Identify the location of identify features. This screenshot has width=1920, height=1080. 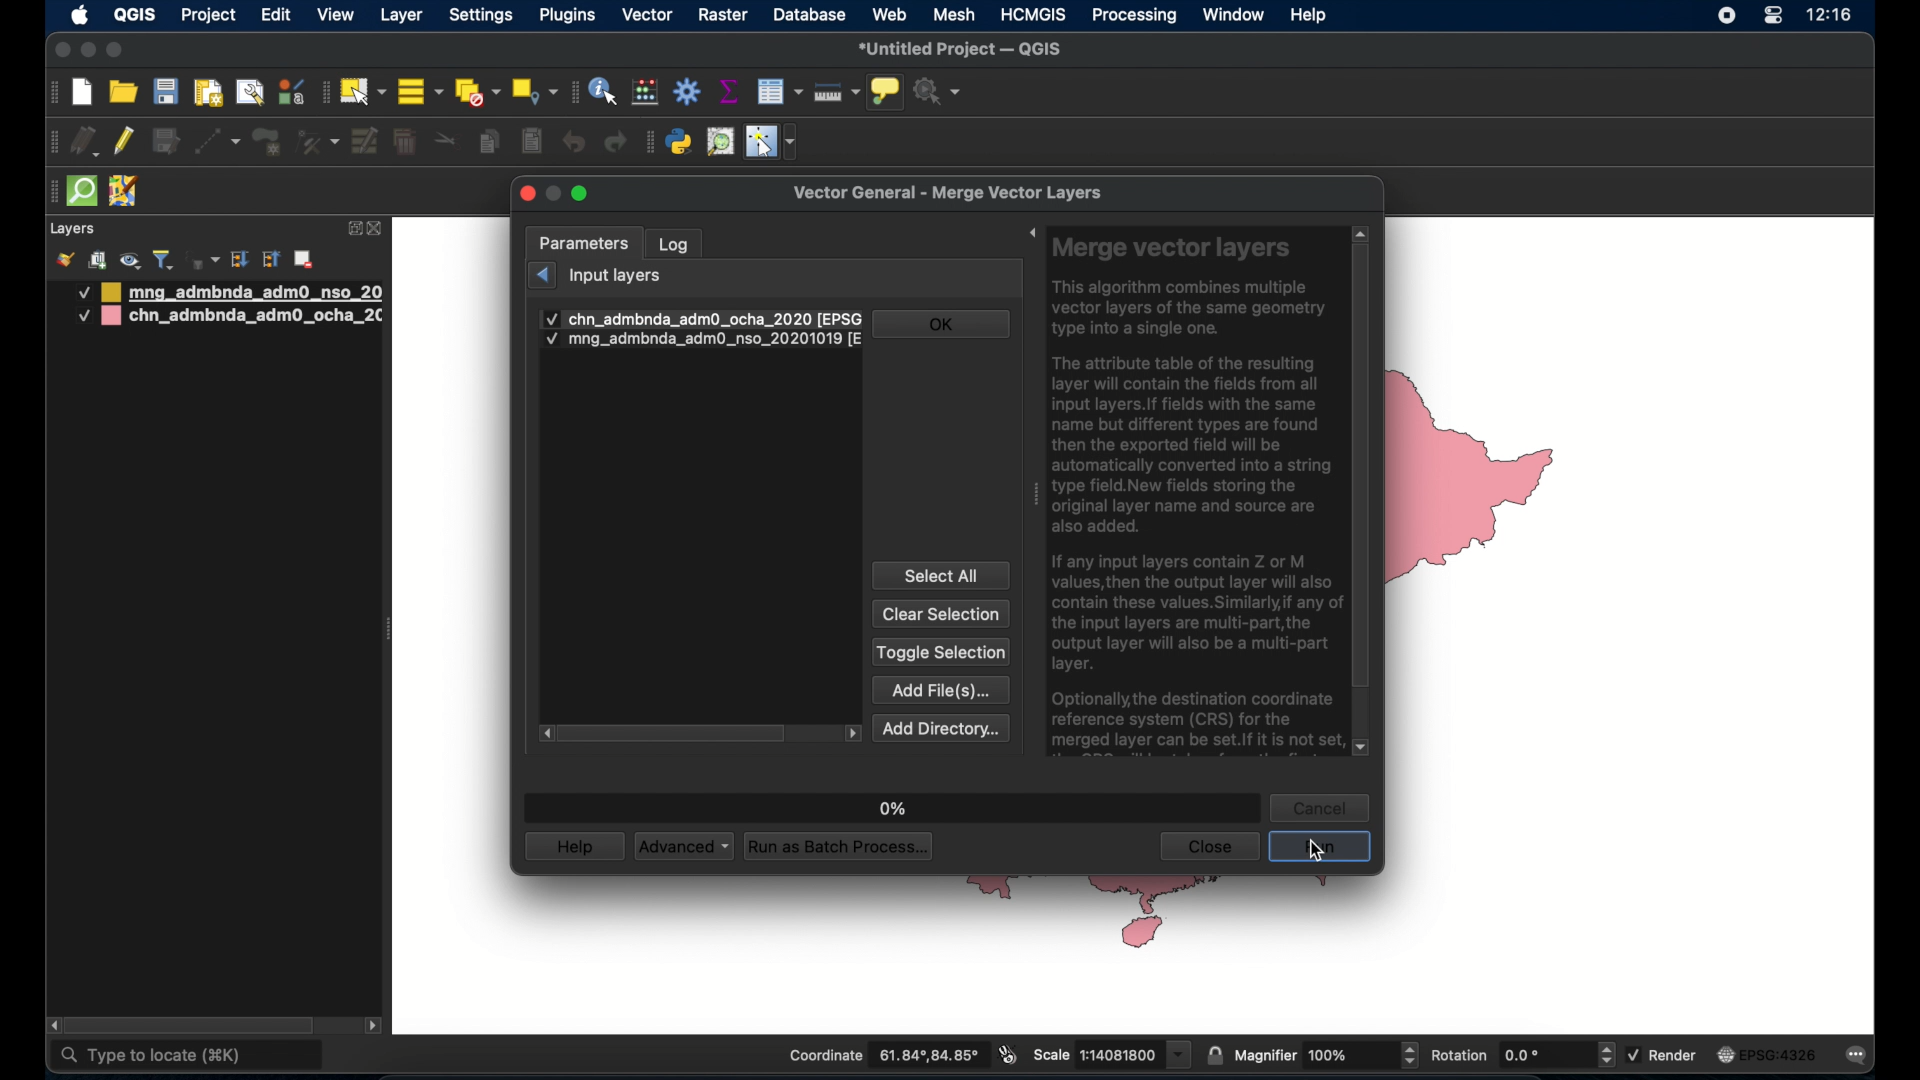
(603, 91).